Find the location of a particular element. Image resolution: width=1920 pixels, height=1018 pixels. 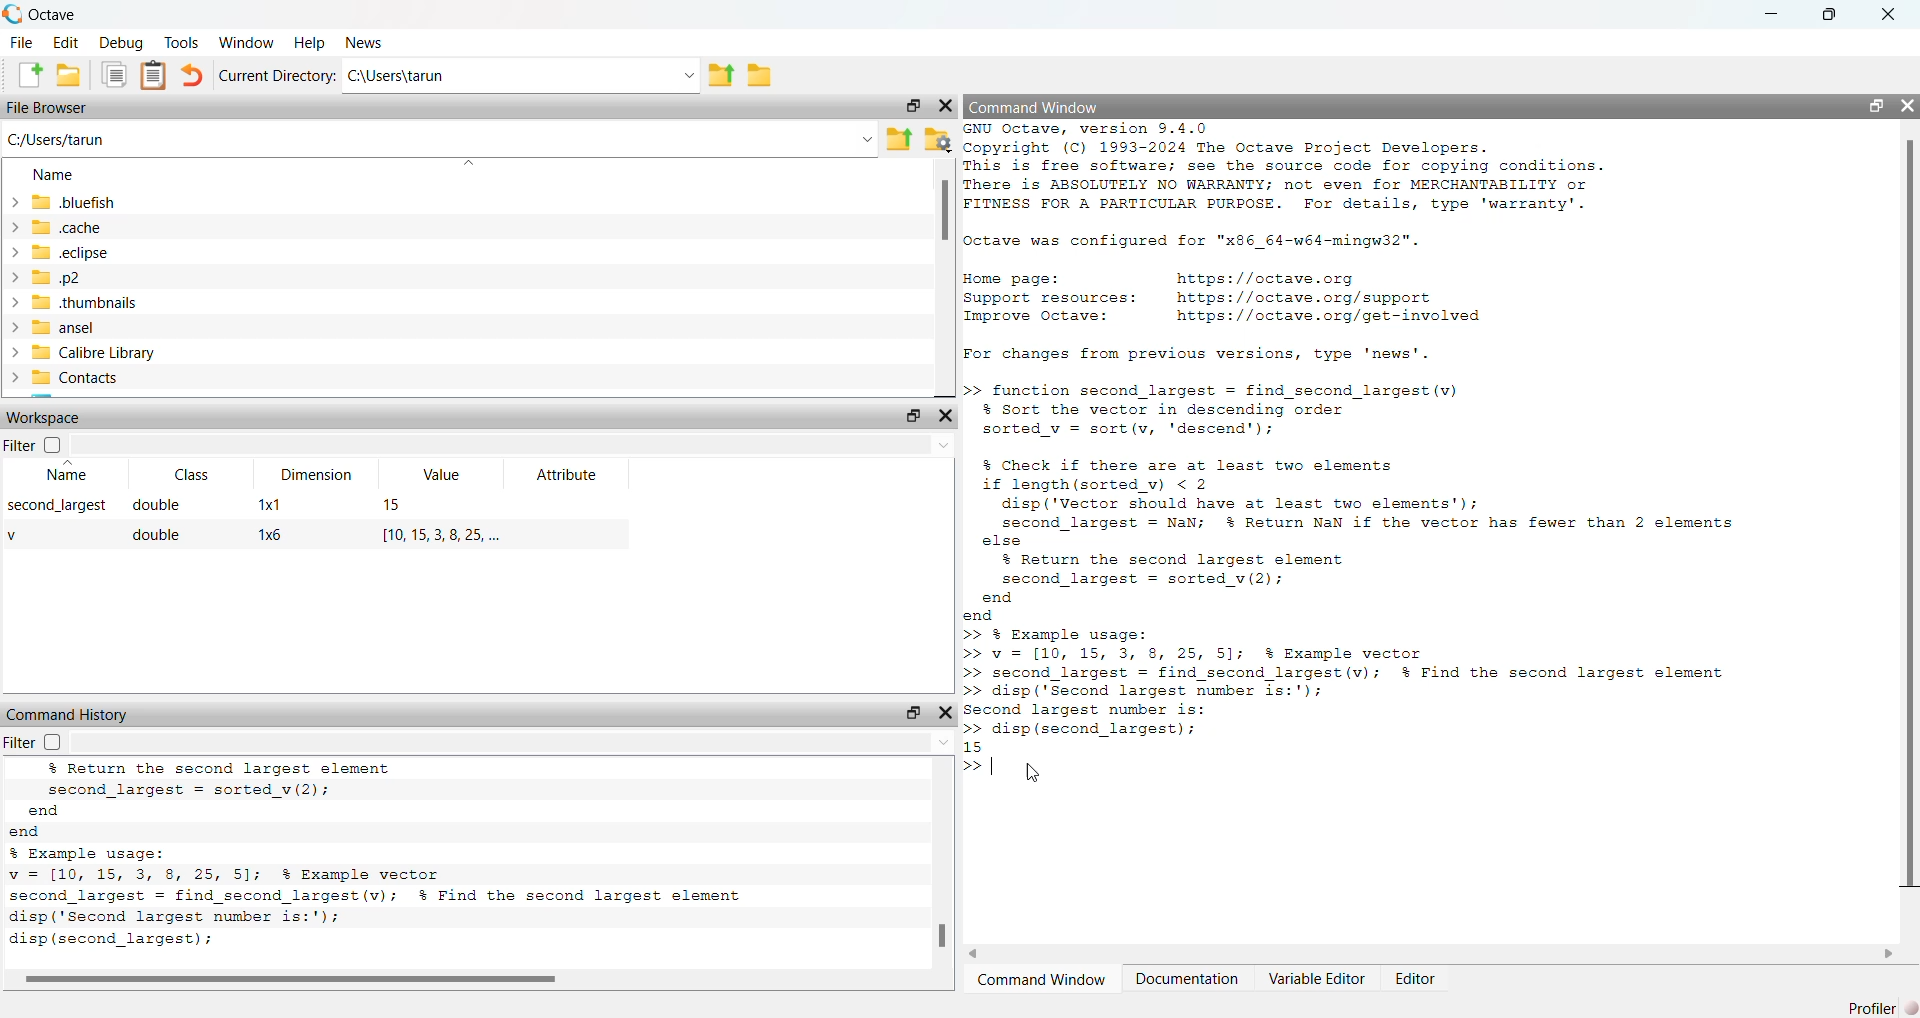

close is located at coordinates (1894, 14).